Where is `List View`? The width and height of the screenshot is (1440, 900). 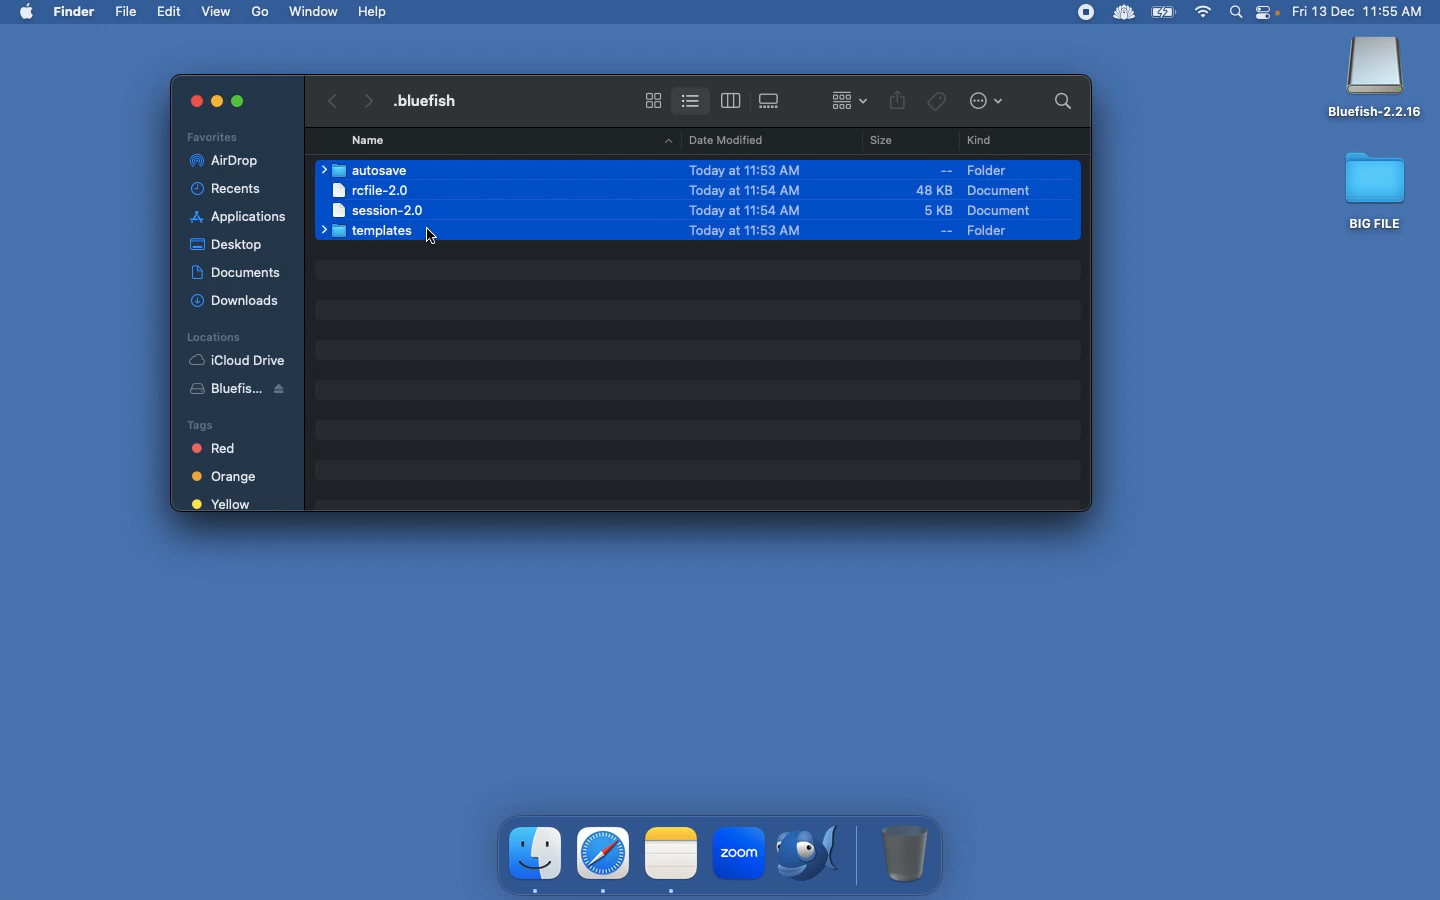
List View is located at coordinates (690, 97).